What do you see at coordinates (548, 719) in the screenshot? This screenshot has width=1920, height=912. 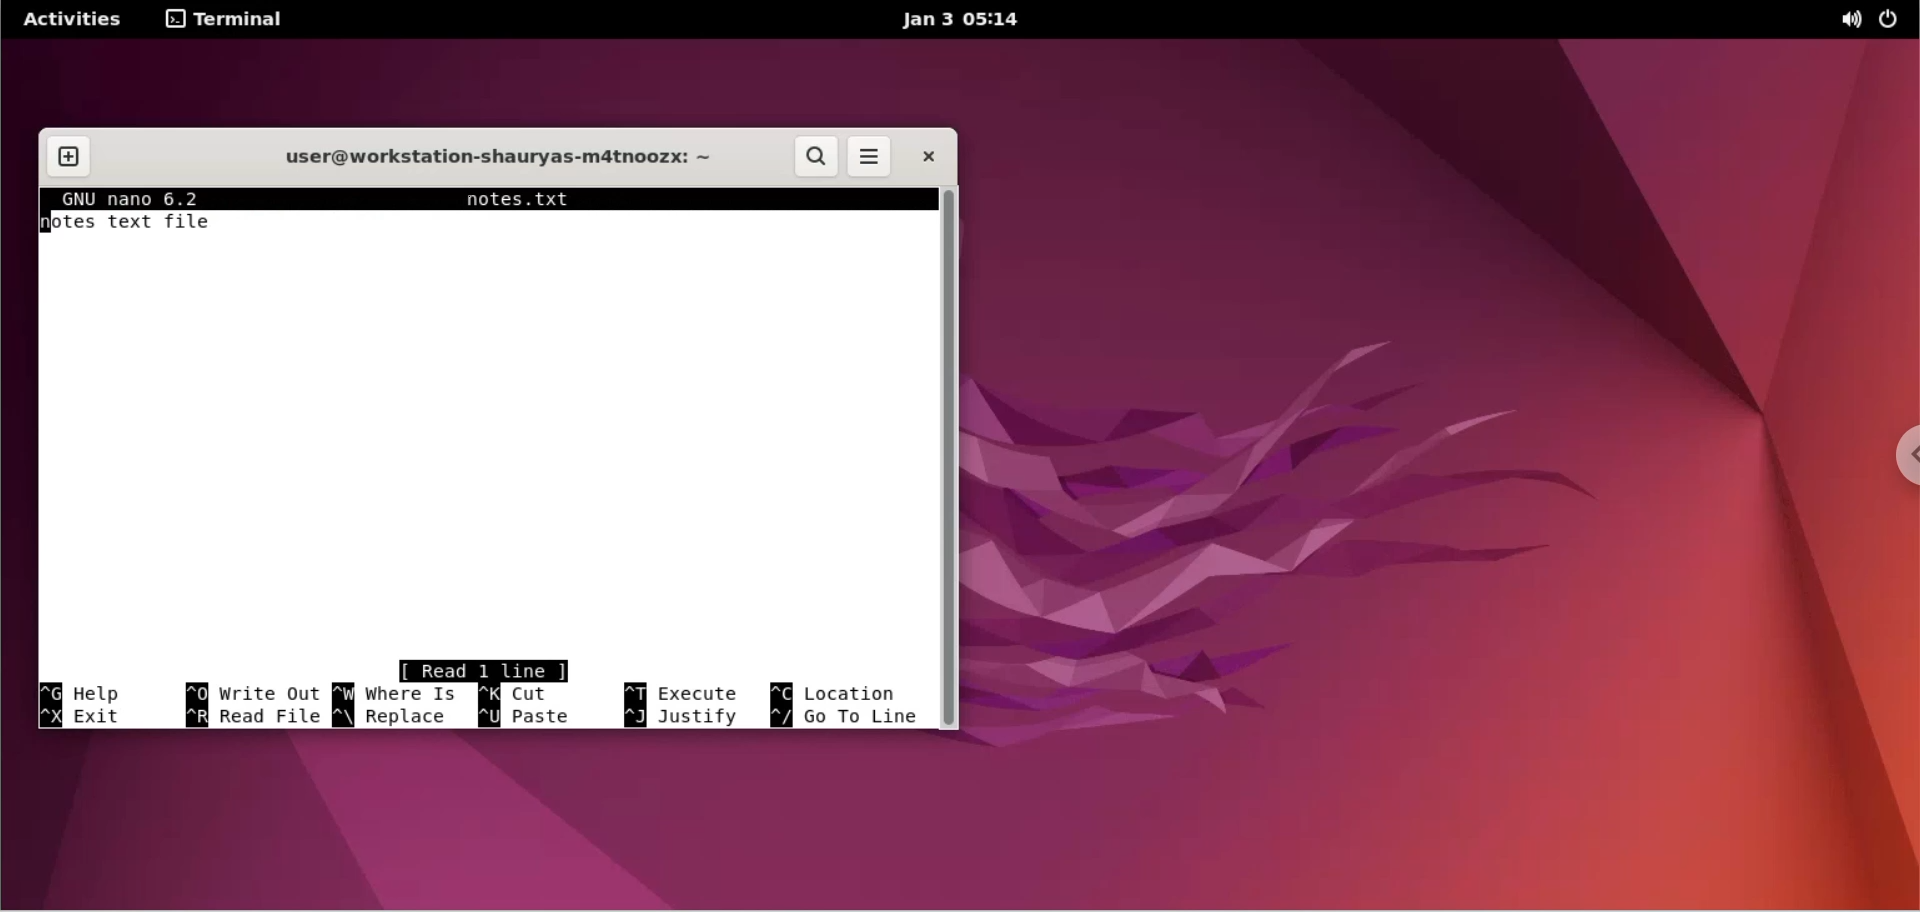 I see `^ U paste` at bounding box center [548, 719].